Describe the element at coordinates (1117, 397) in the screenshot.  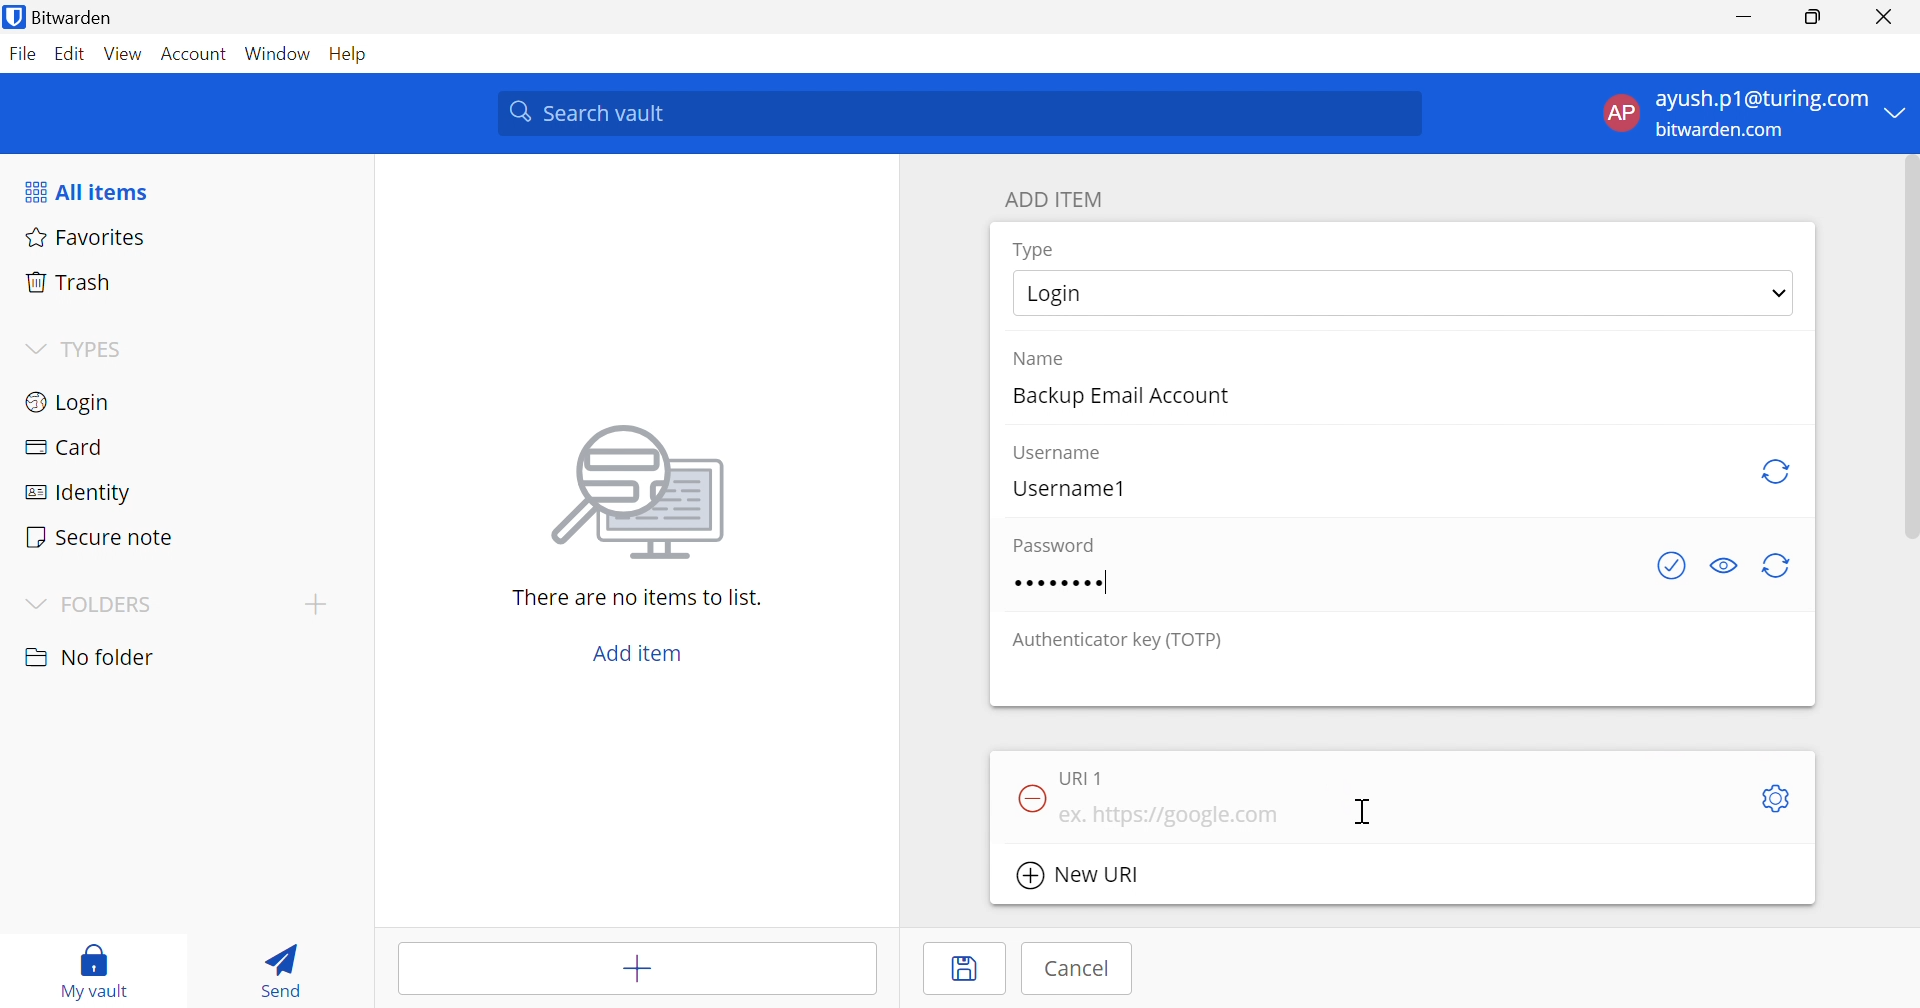
I see `Backup Email Account` at that location.